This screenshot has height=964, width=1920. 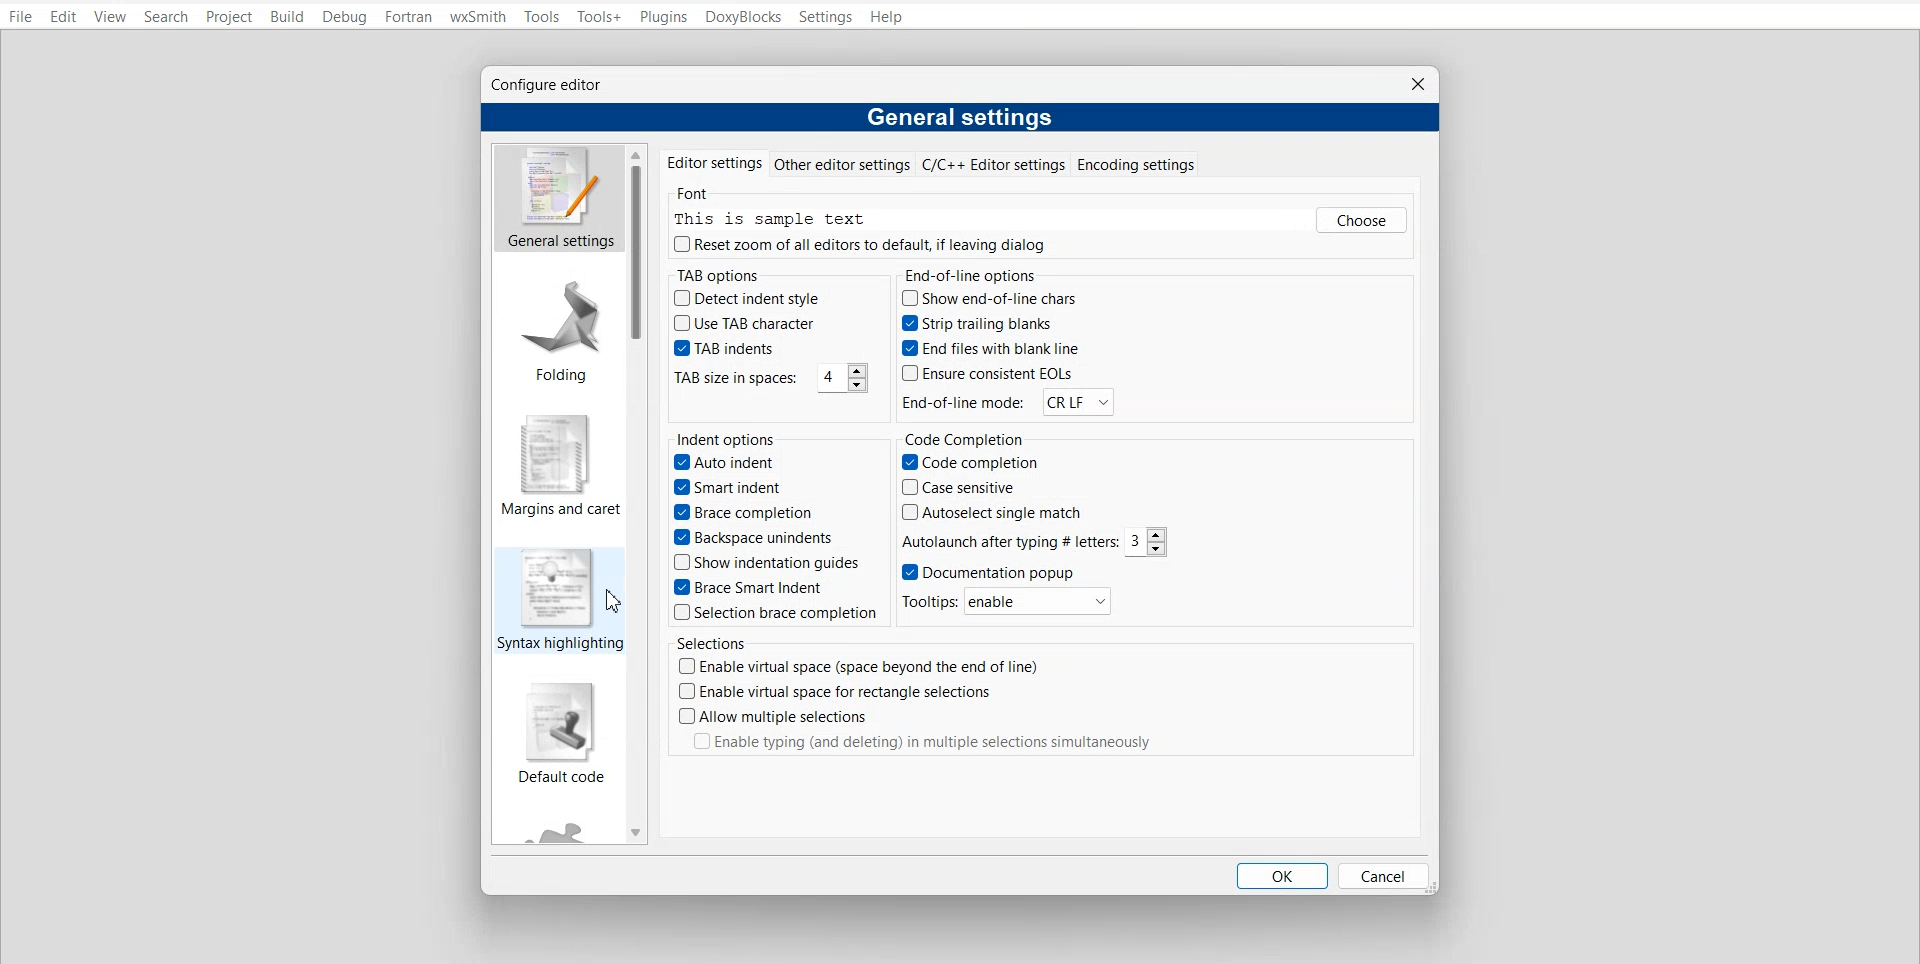 What do you see at coordinates (972, 462) in the screenshot?
I see `Code completion` at bounding box center [972, 462].